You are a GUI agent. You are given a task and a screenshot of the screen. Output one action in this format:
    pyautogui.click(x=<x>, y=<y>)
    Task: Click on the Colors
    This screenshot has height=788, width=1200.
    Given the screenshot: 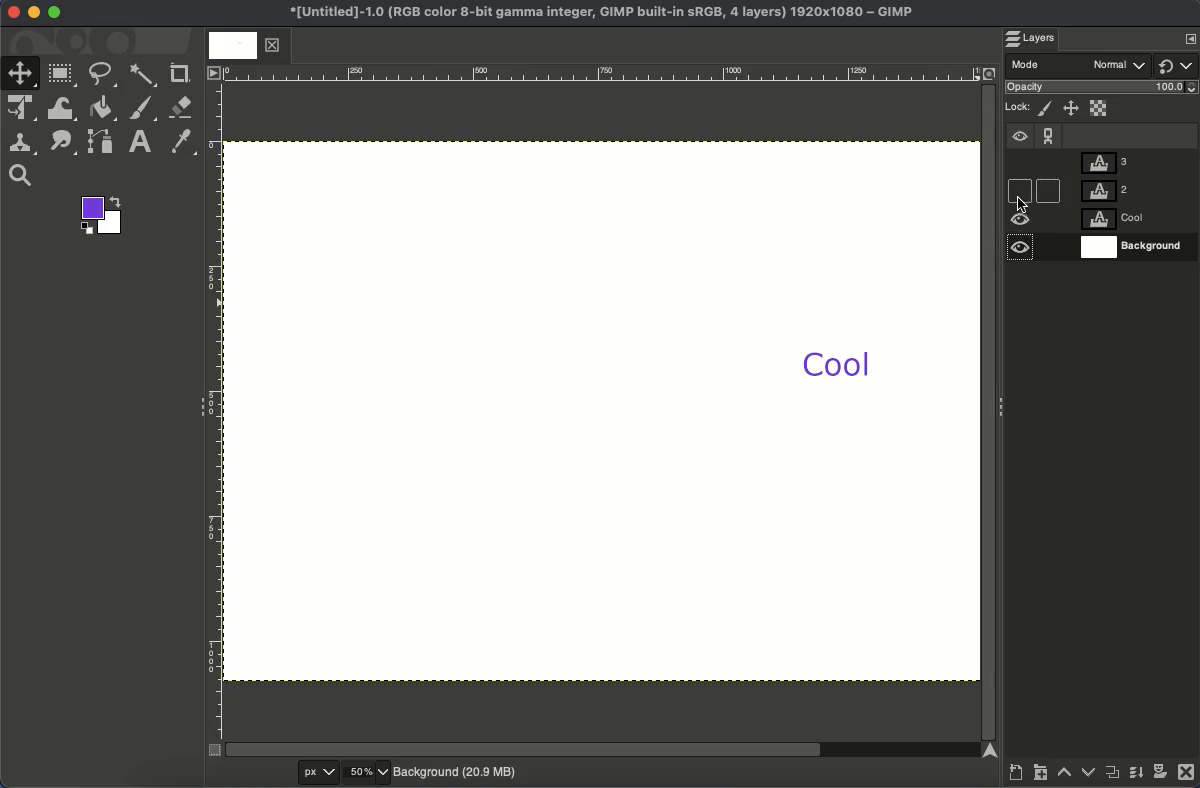 What is the action you would take?
    pyautogui.click(x=104, y=217)
    